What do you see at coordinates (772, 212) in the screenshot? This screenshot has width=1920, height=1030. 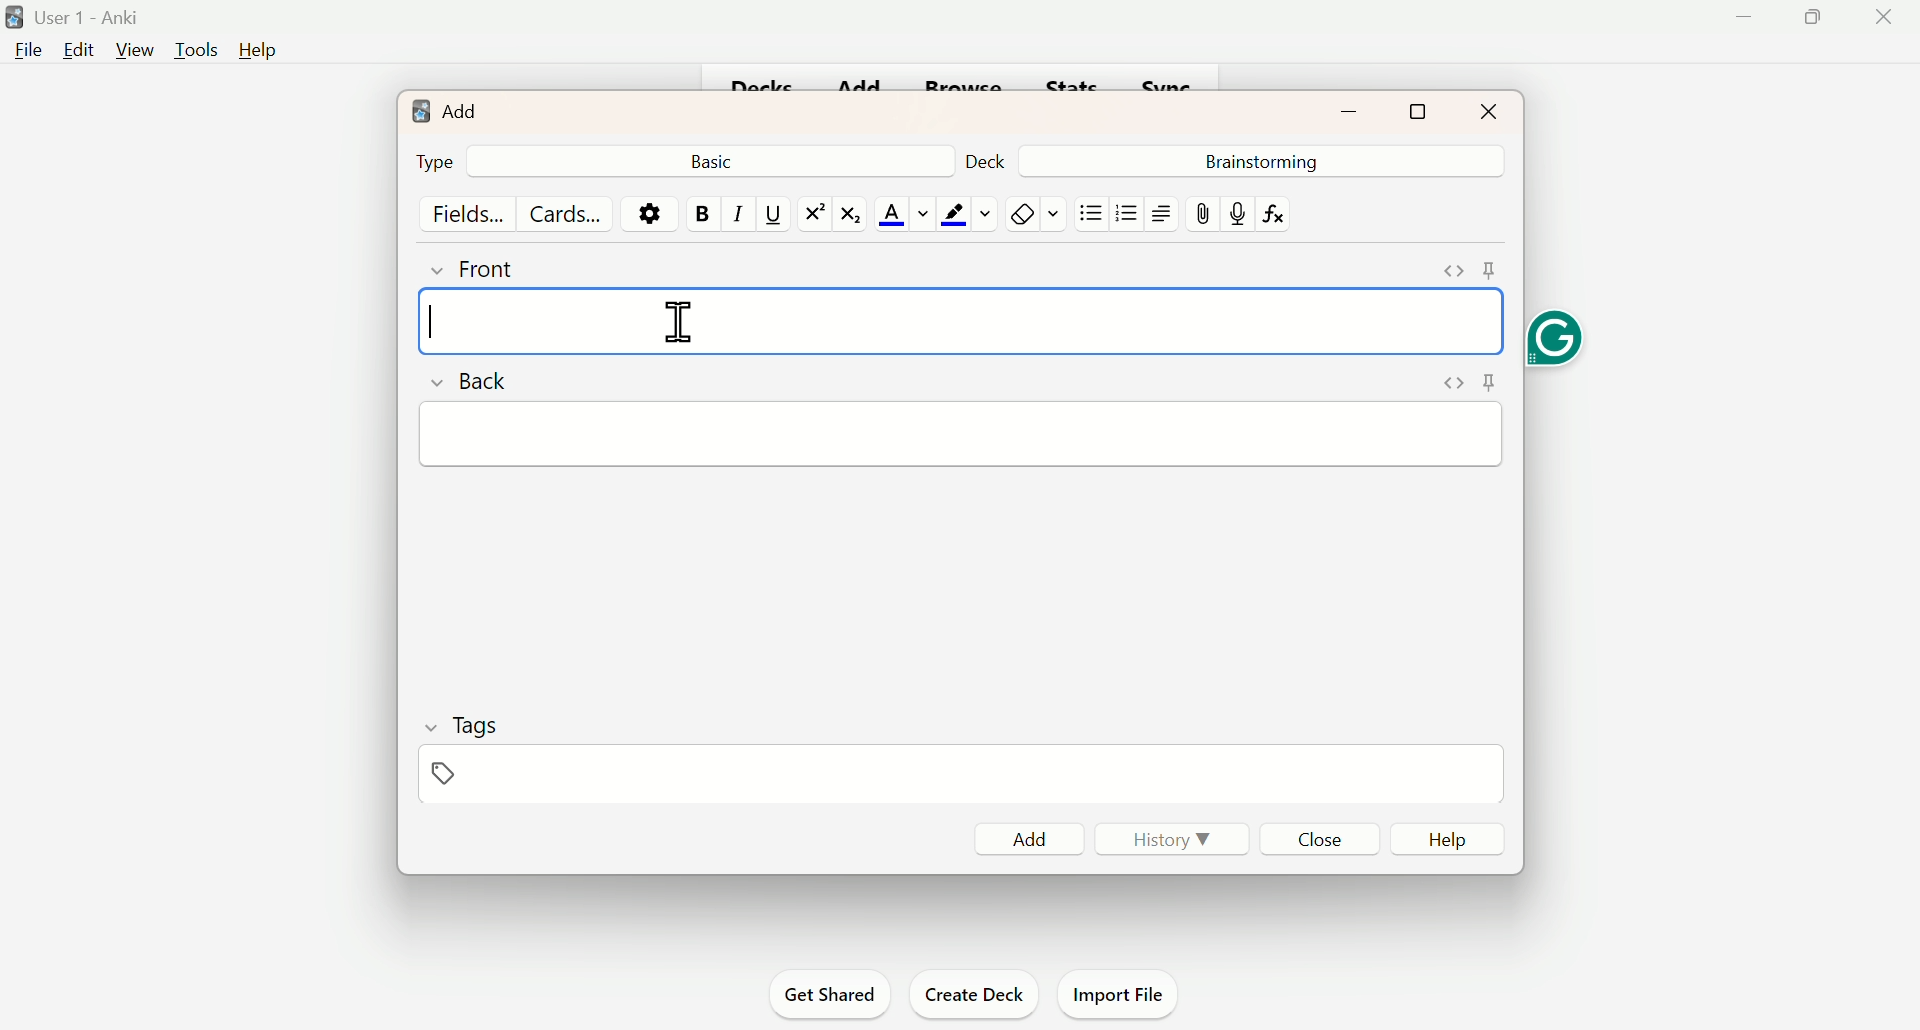 I see `Underline` at bounding box center [772, 212].